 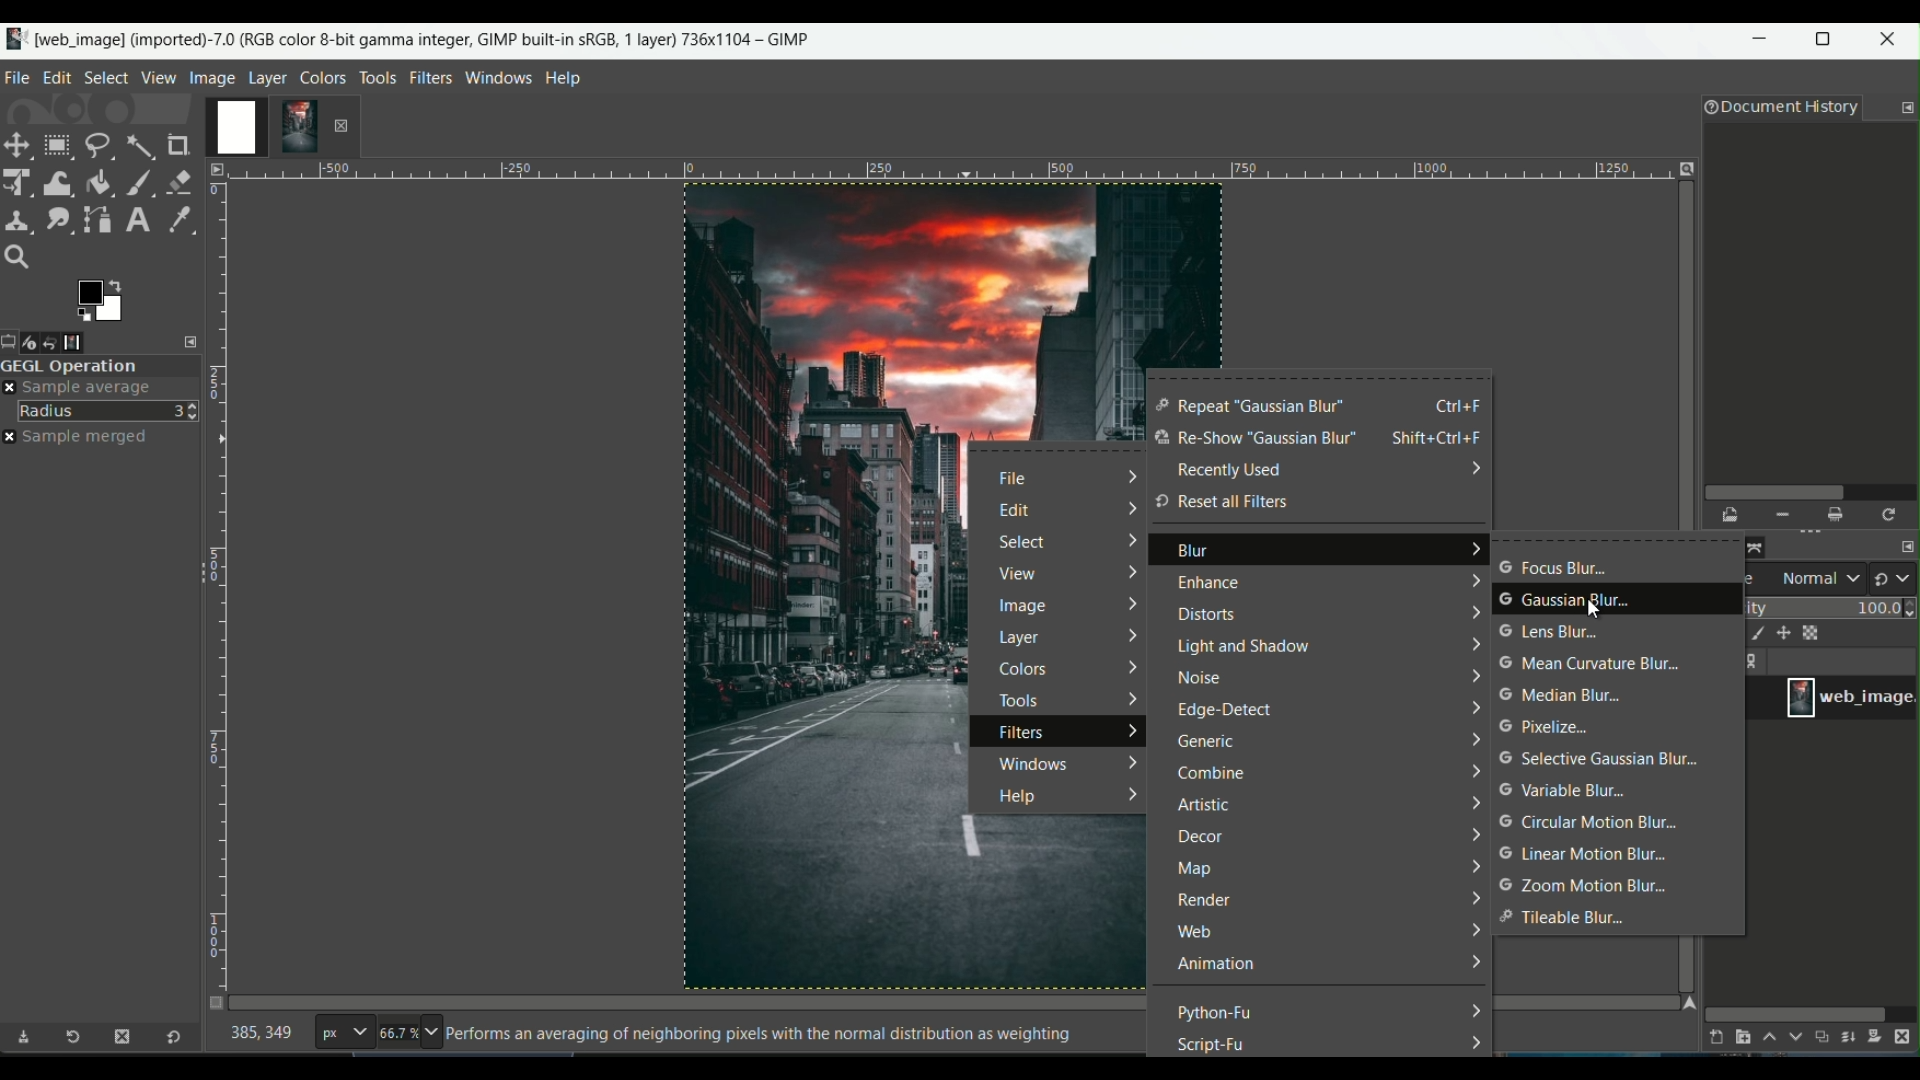 I want to click on tools, so click(x=1017, y=700).